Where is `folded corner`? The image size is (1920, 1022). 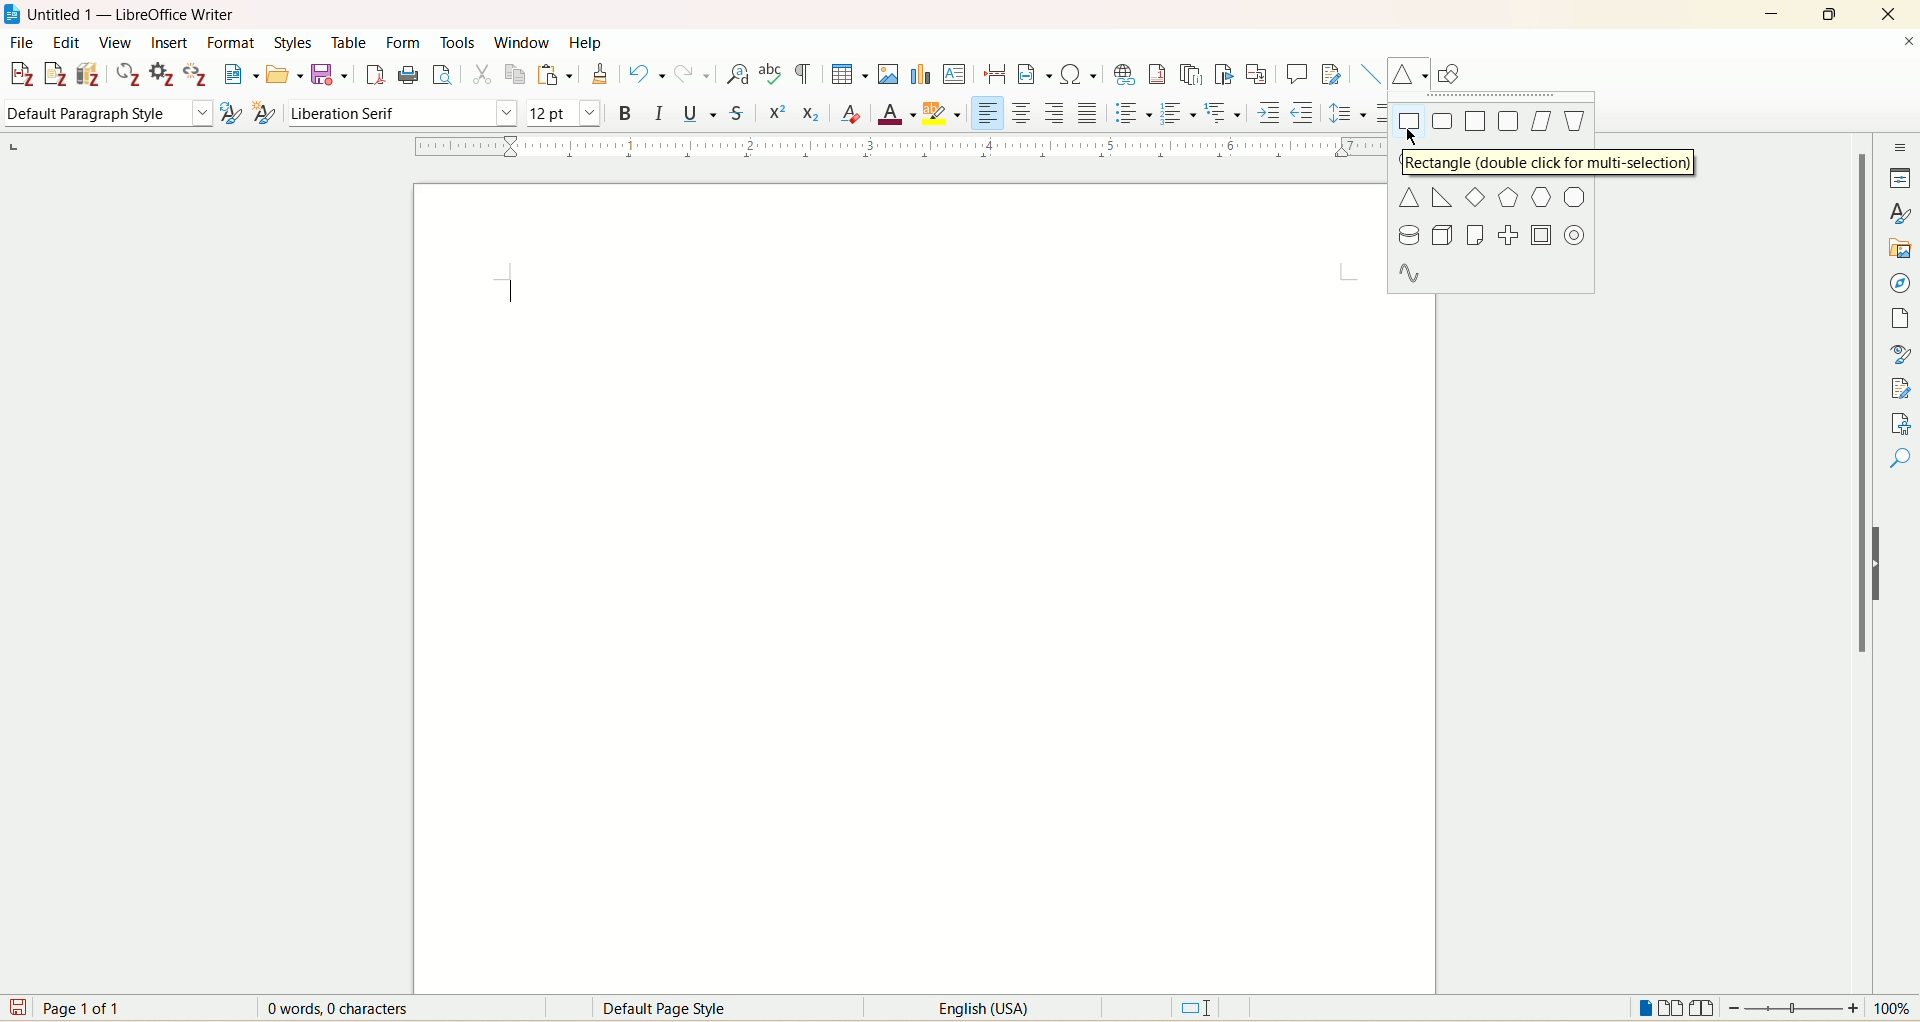
folded corner is located at coordinates (1473, 235).